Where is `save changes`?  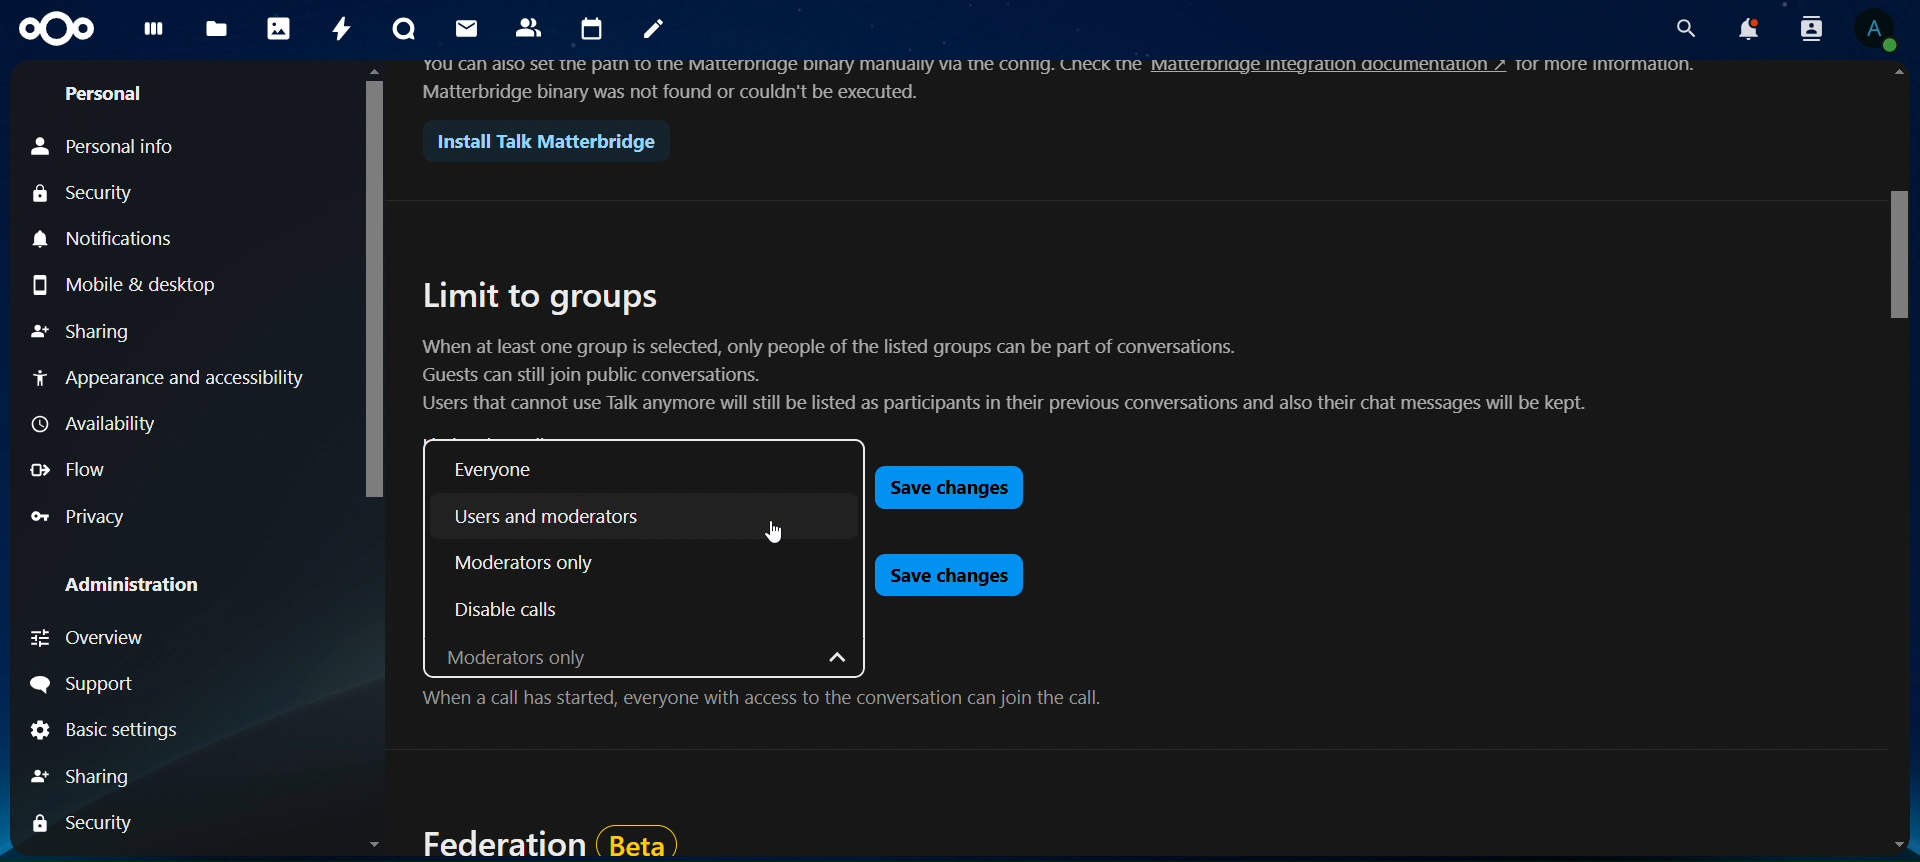
save changes is located at coordinates (945, 574).